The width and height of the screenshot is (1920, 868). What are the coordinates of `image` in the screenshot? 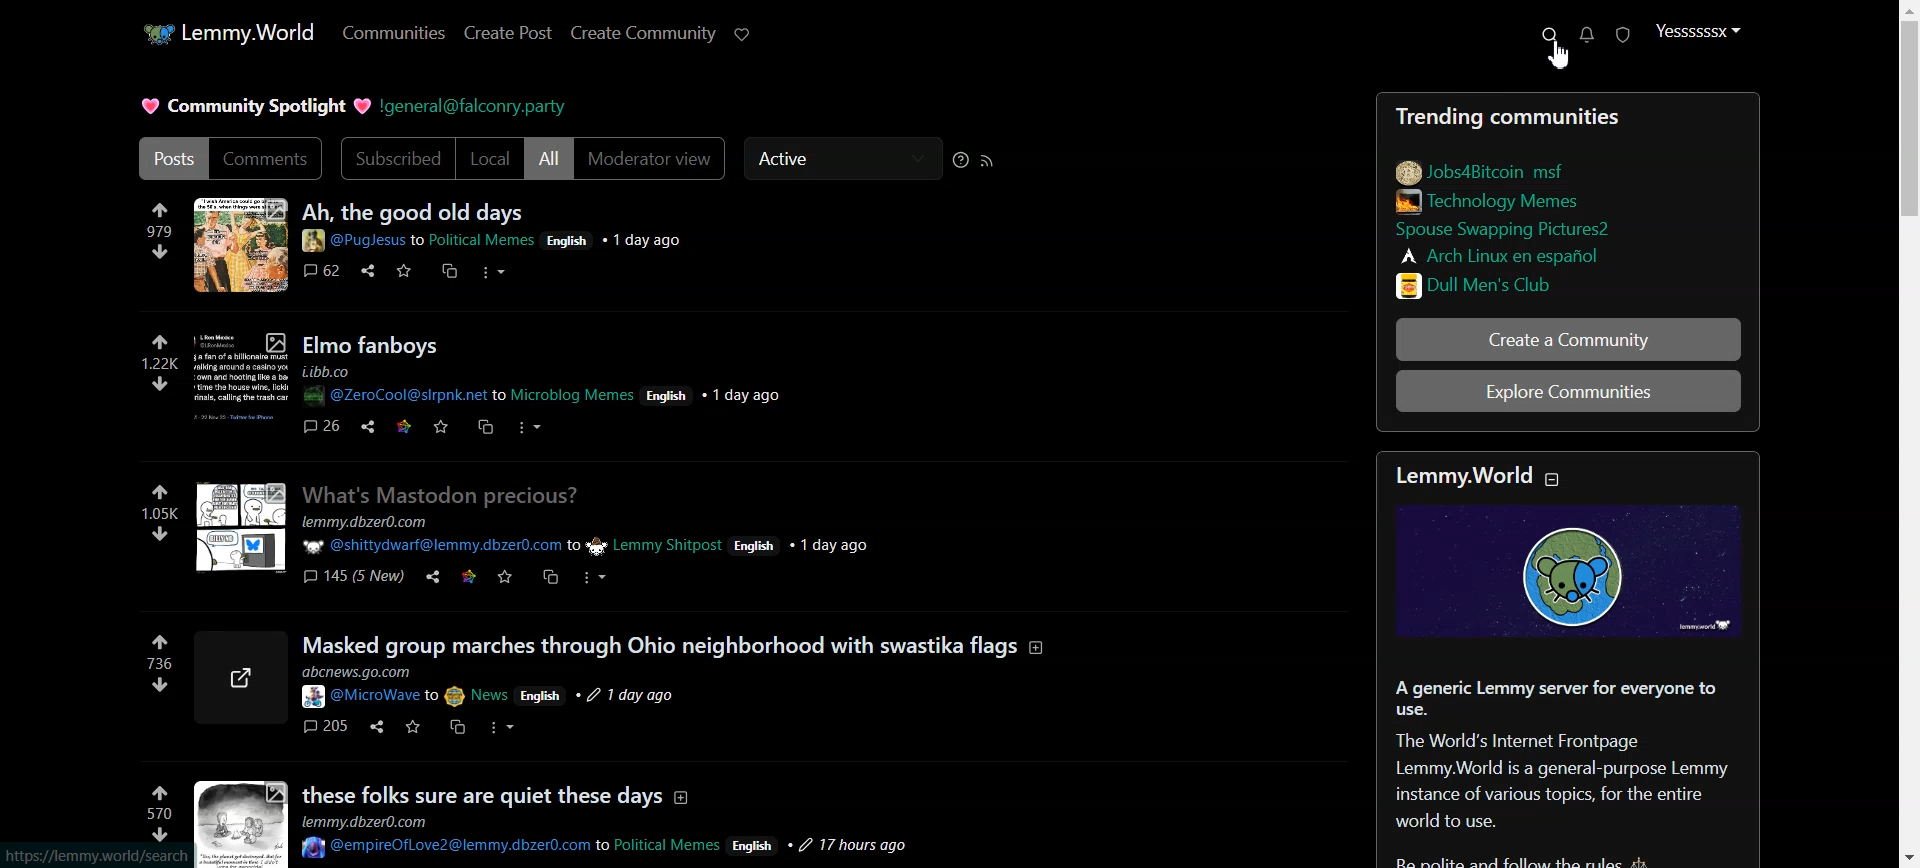 It's located at (242, 823).